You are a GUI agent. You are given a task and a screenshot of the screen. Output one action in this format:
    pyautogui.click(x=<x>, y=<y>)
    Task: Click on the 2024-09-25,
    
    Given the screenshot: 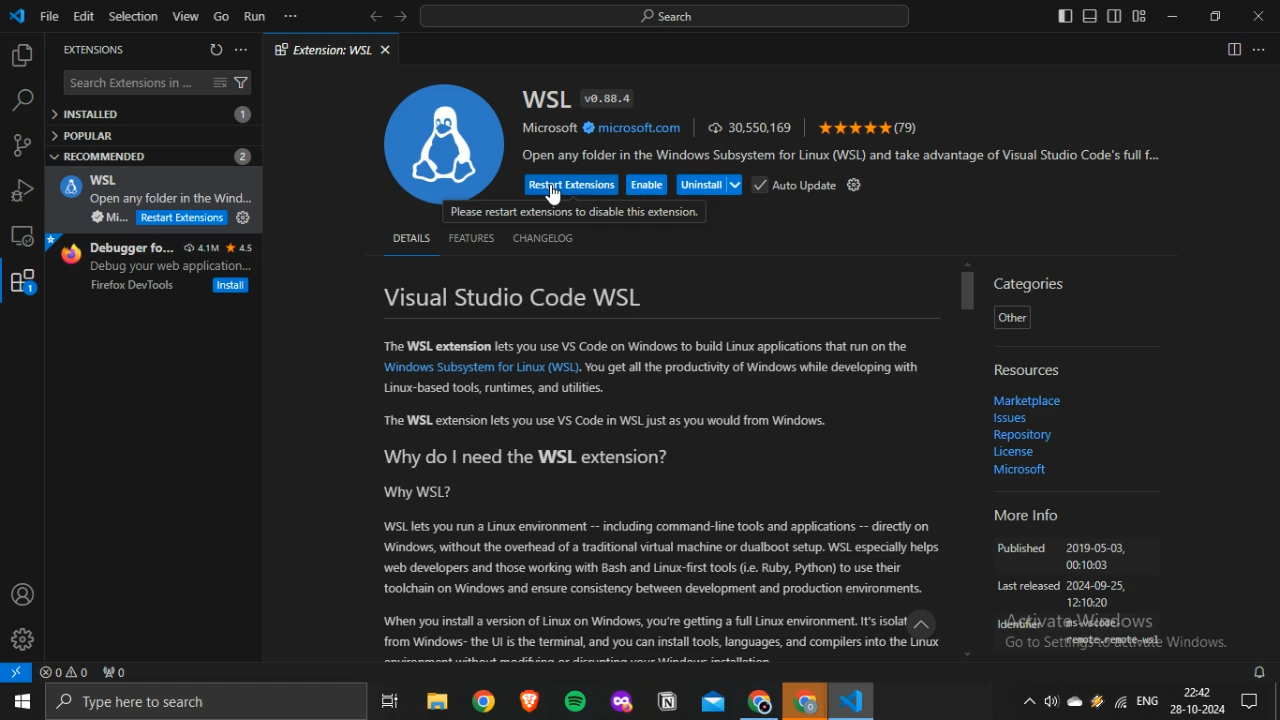 What is the action you would take?
    pyautogui.click(x=1098, y=586)
    